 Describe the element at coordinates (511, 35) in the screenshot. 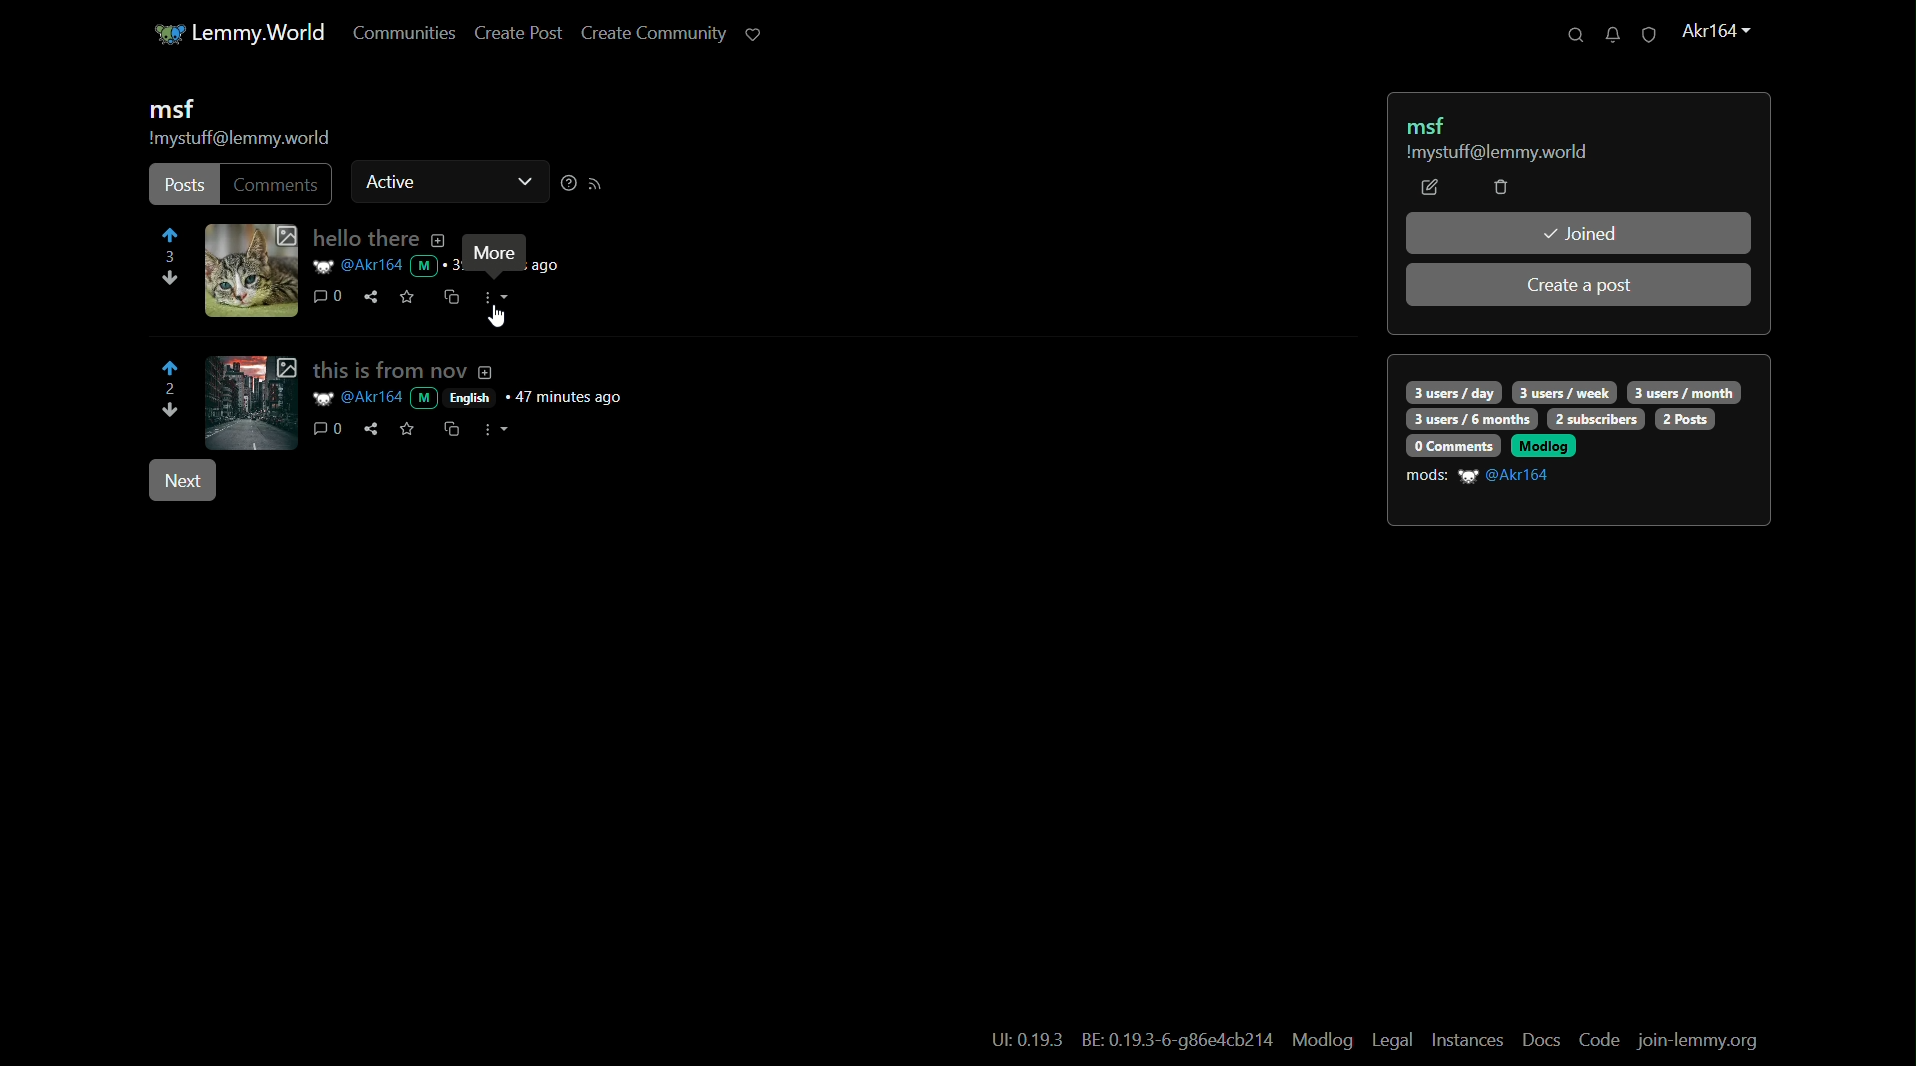

I see `create post` at that location.